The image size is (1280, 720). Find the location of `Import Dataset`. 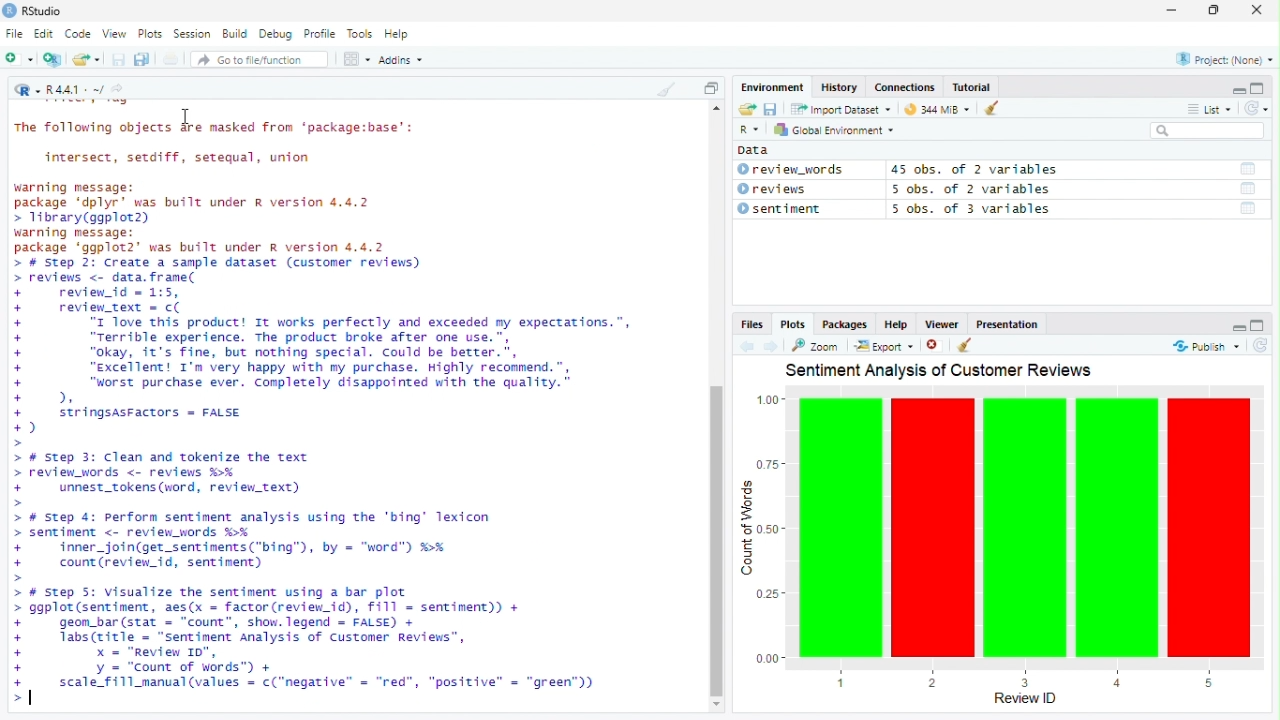

Import Dataset is located at coordinates (844, 110).